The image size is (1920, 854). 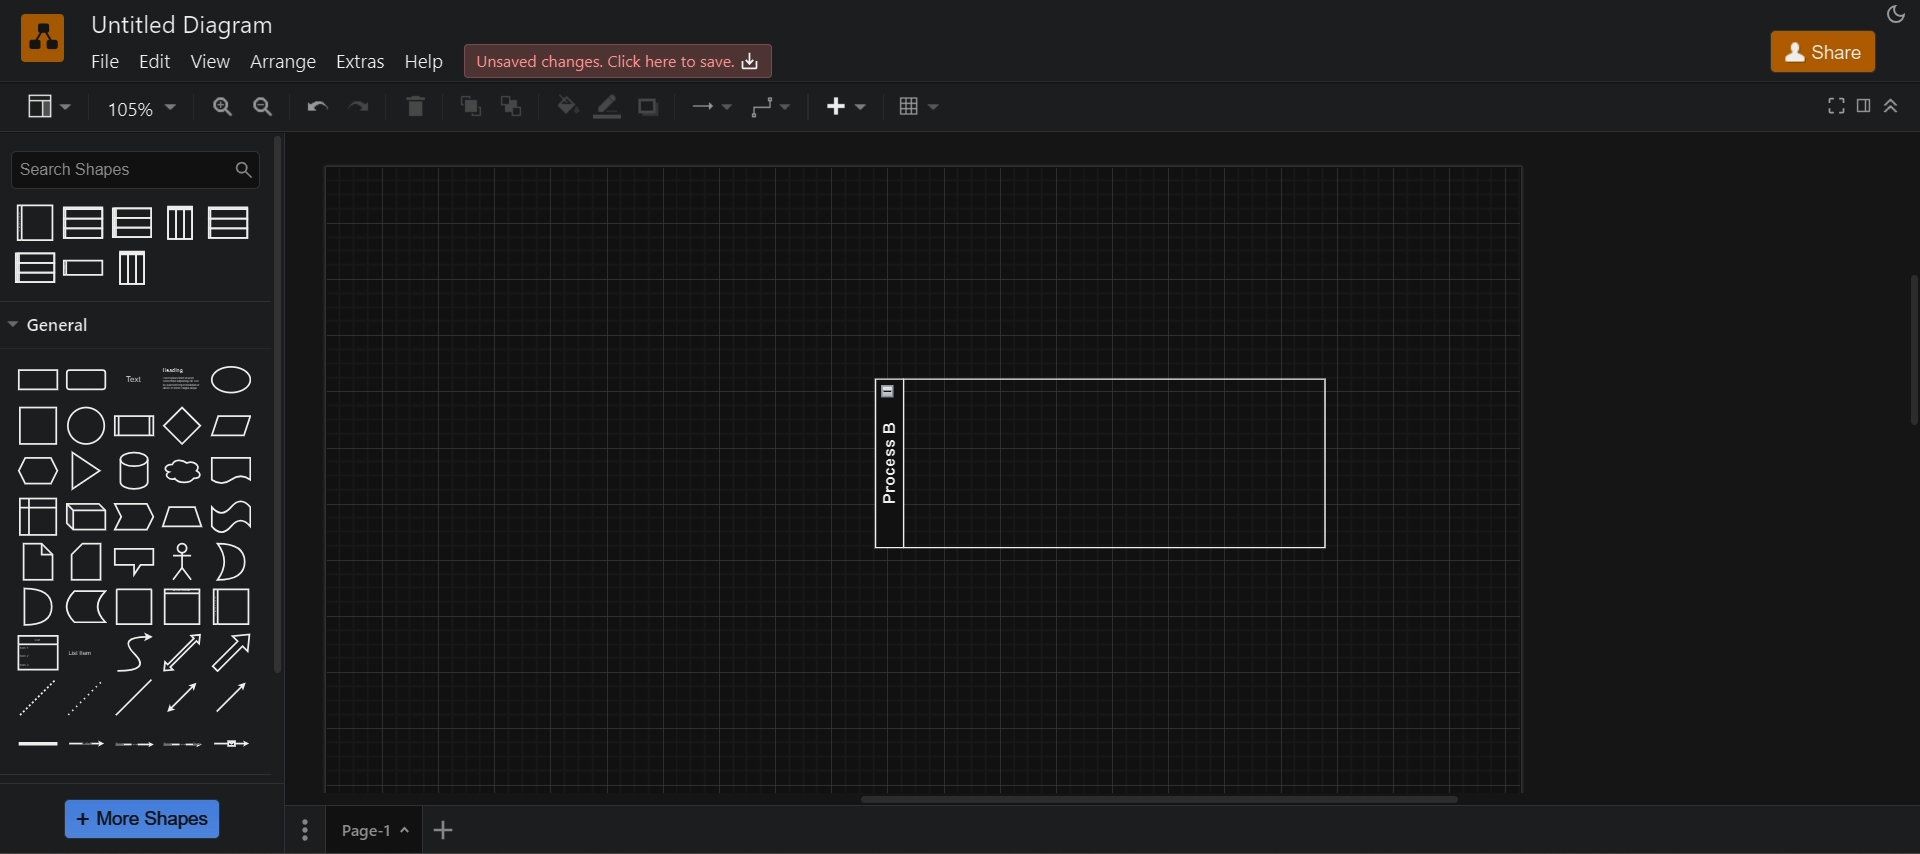 What do you see at coordinates (36, 379) in the screenshot?
I see `rectangle` at bounding box center [36, 379].